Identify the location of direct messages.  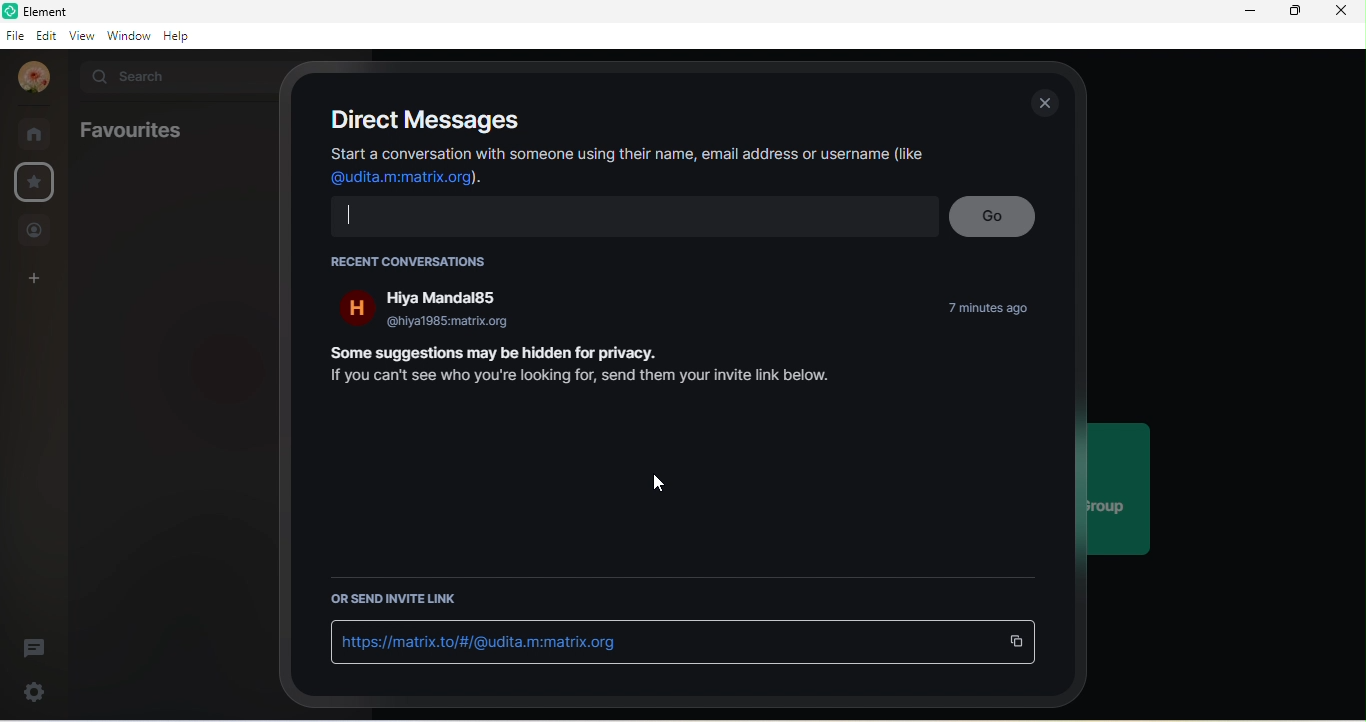
(421, 120).